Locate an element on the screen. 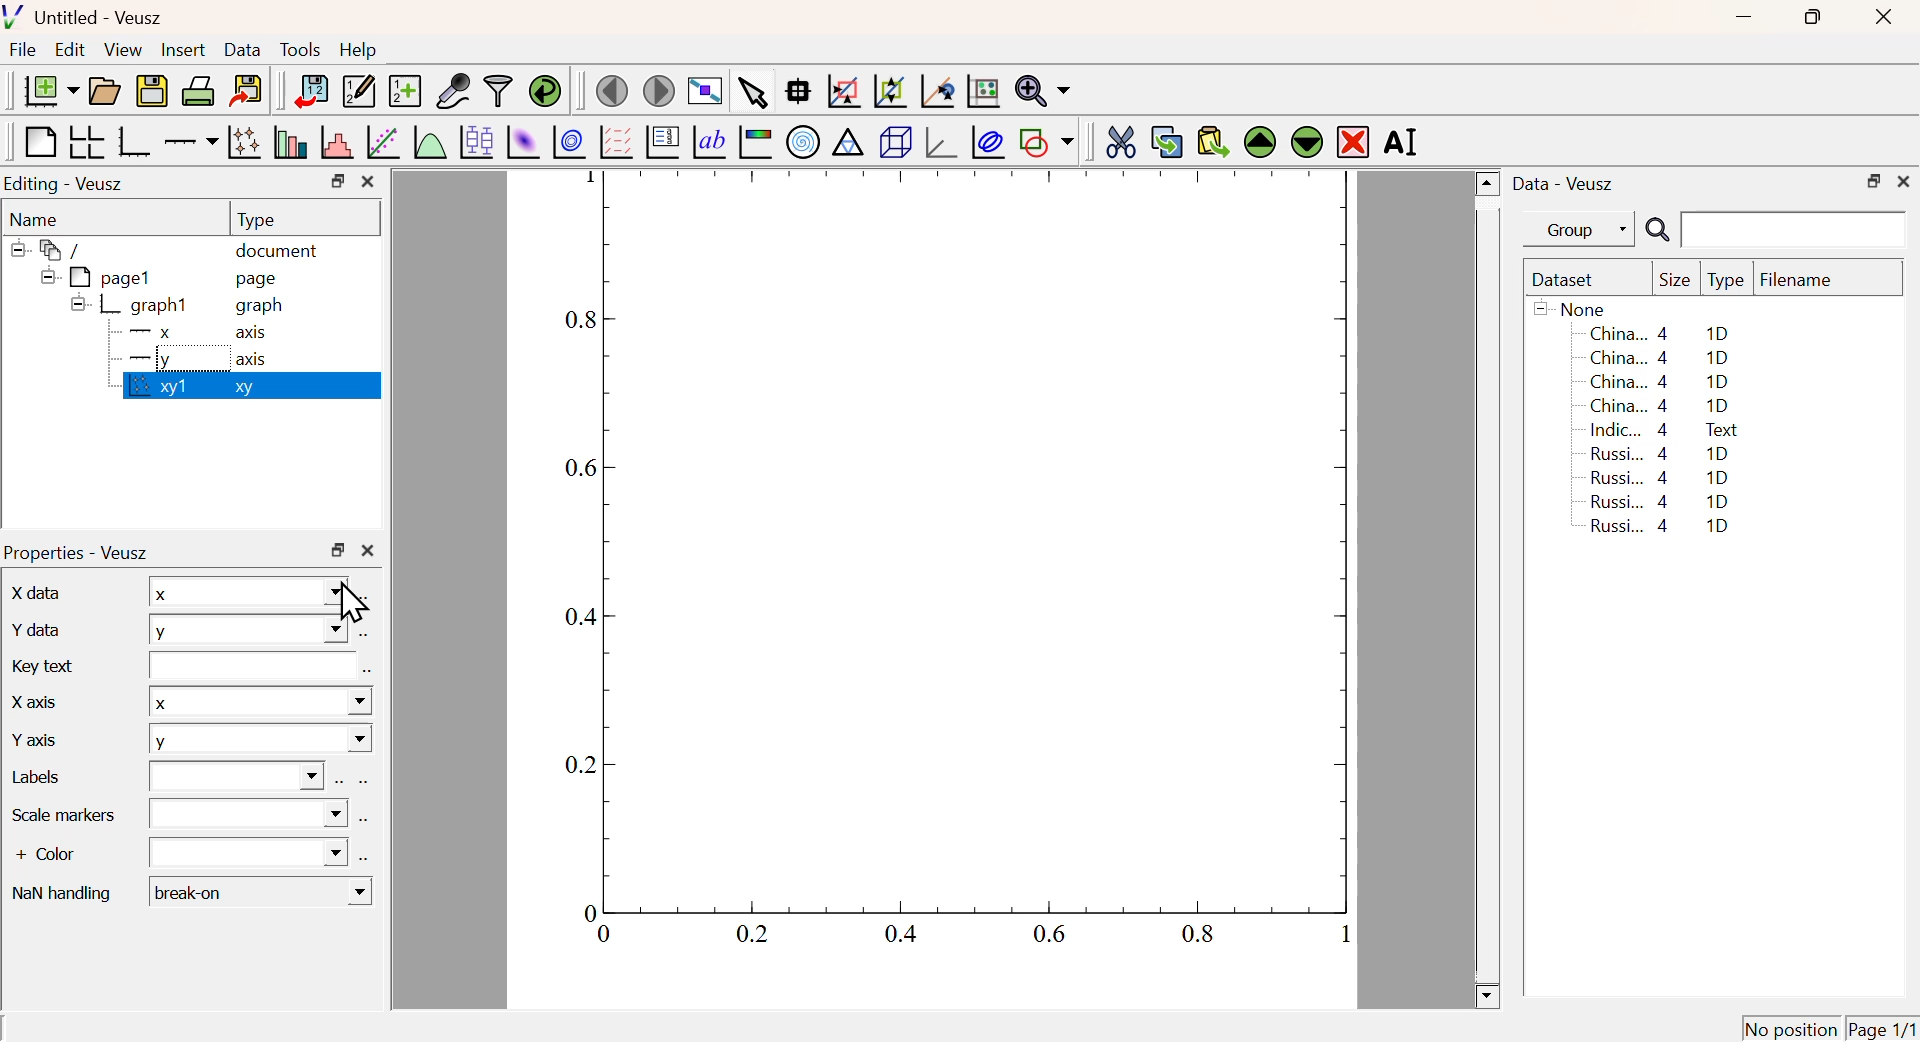  Insert is located at coordinates (181, 51).